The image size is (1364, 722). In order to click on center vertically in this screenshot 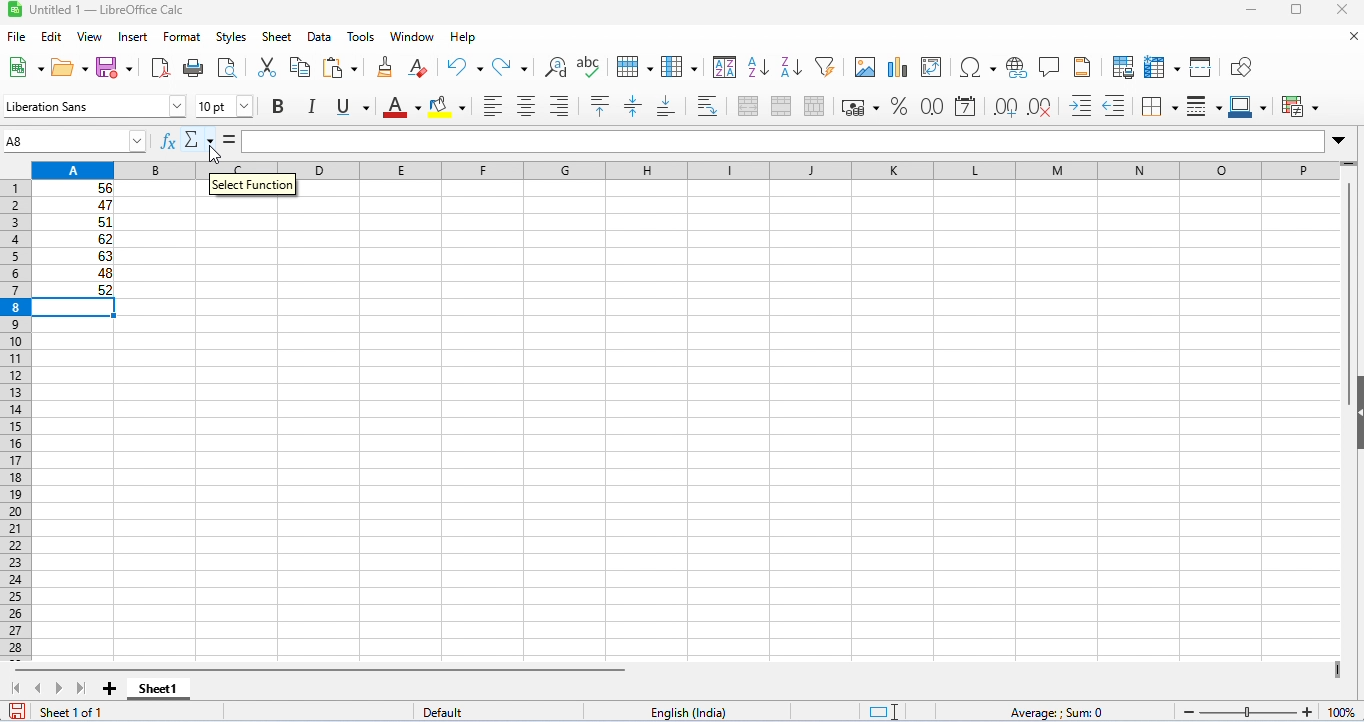, I will do `click(632, 106)`.